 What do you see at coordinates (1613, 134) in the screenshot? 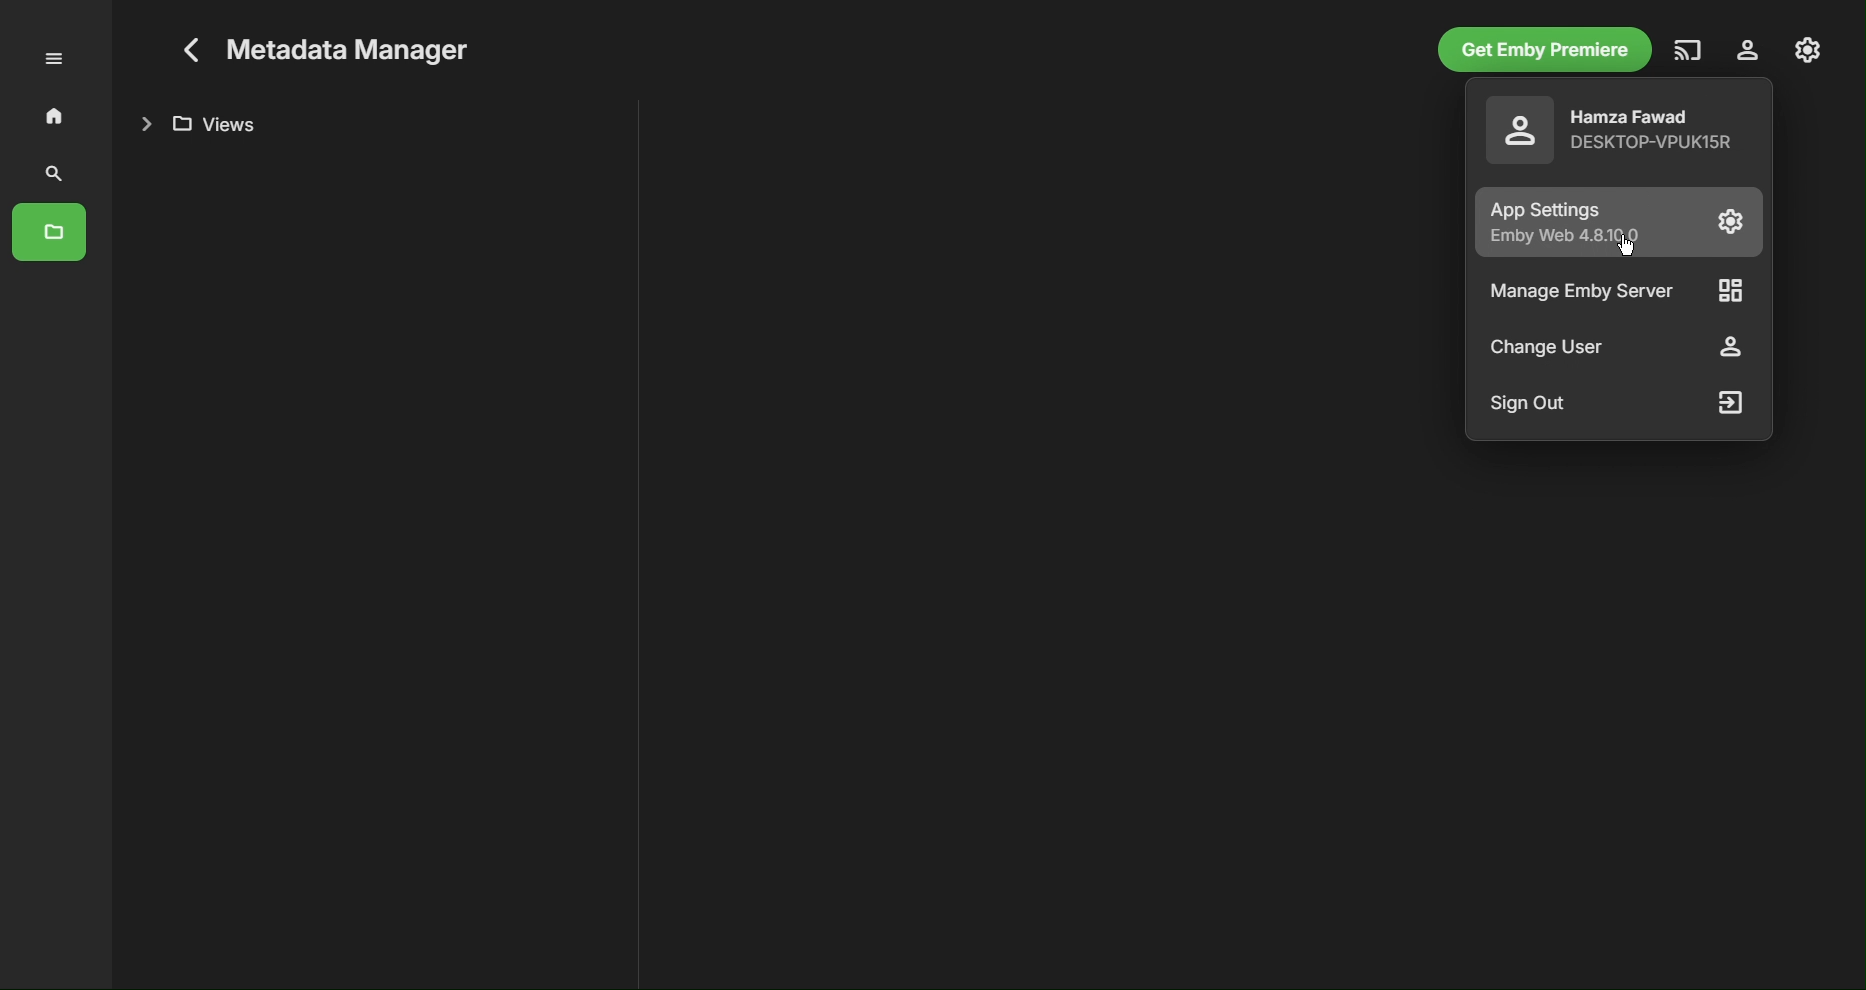
I see `Account Details` at bounding box center [1613, 134].